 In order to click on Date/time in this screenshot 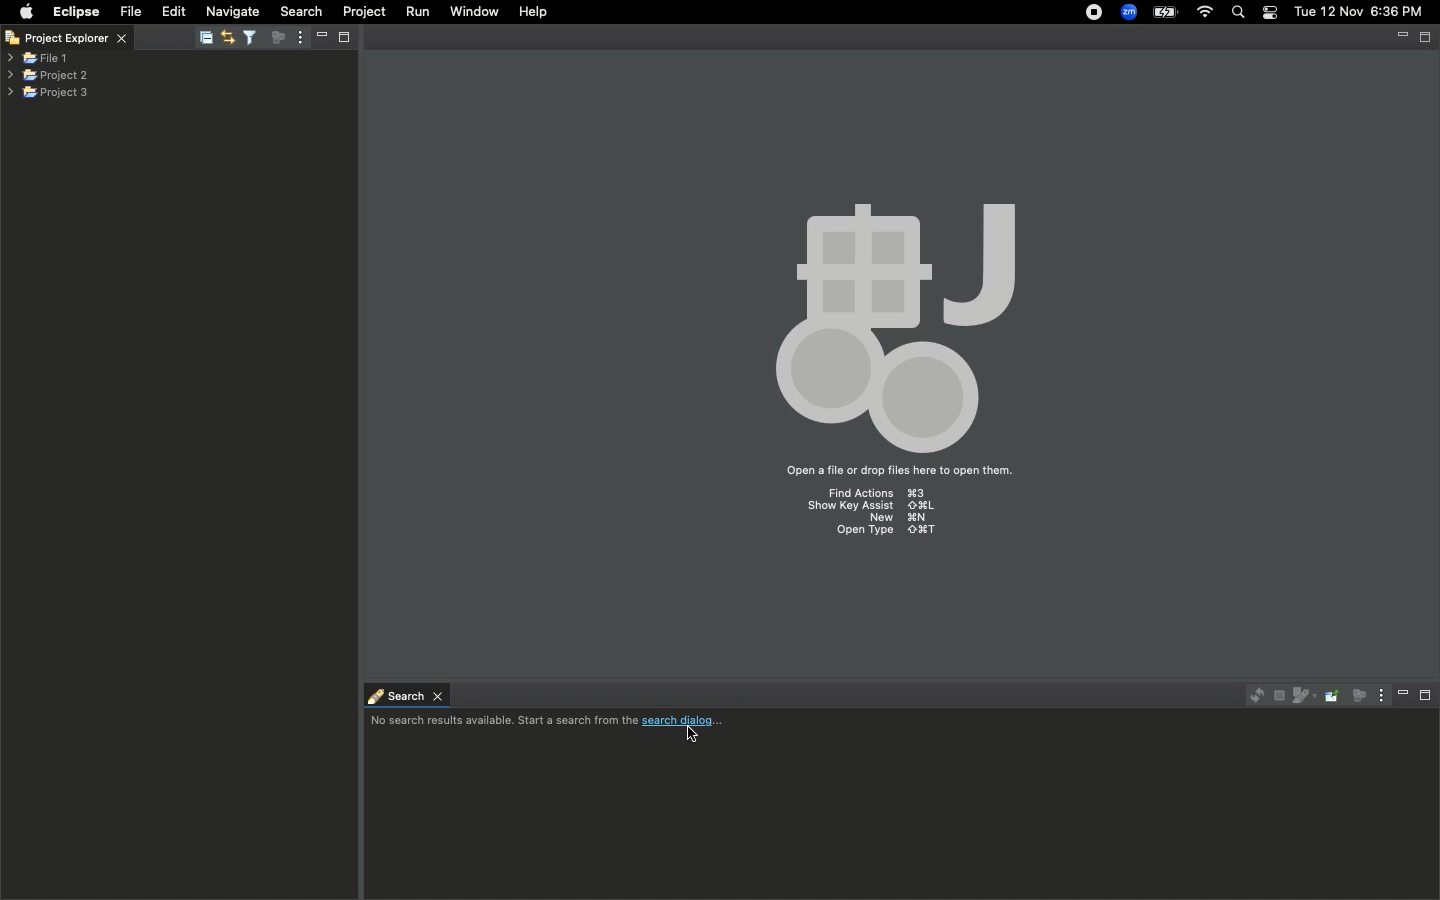, I will do `click(1360, 11)`.